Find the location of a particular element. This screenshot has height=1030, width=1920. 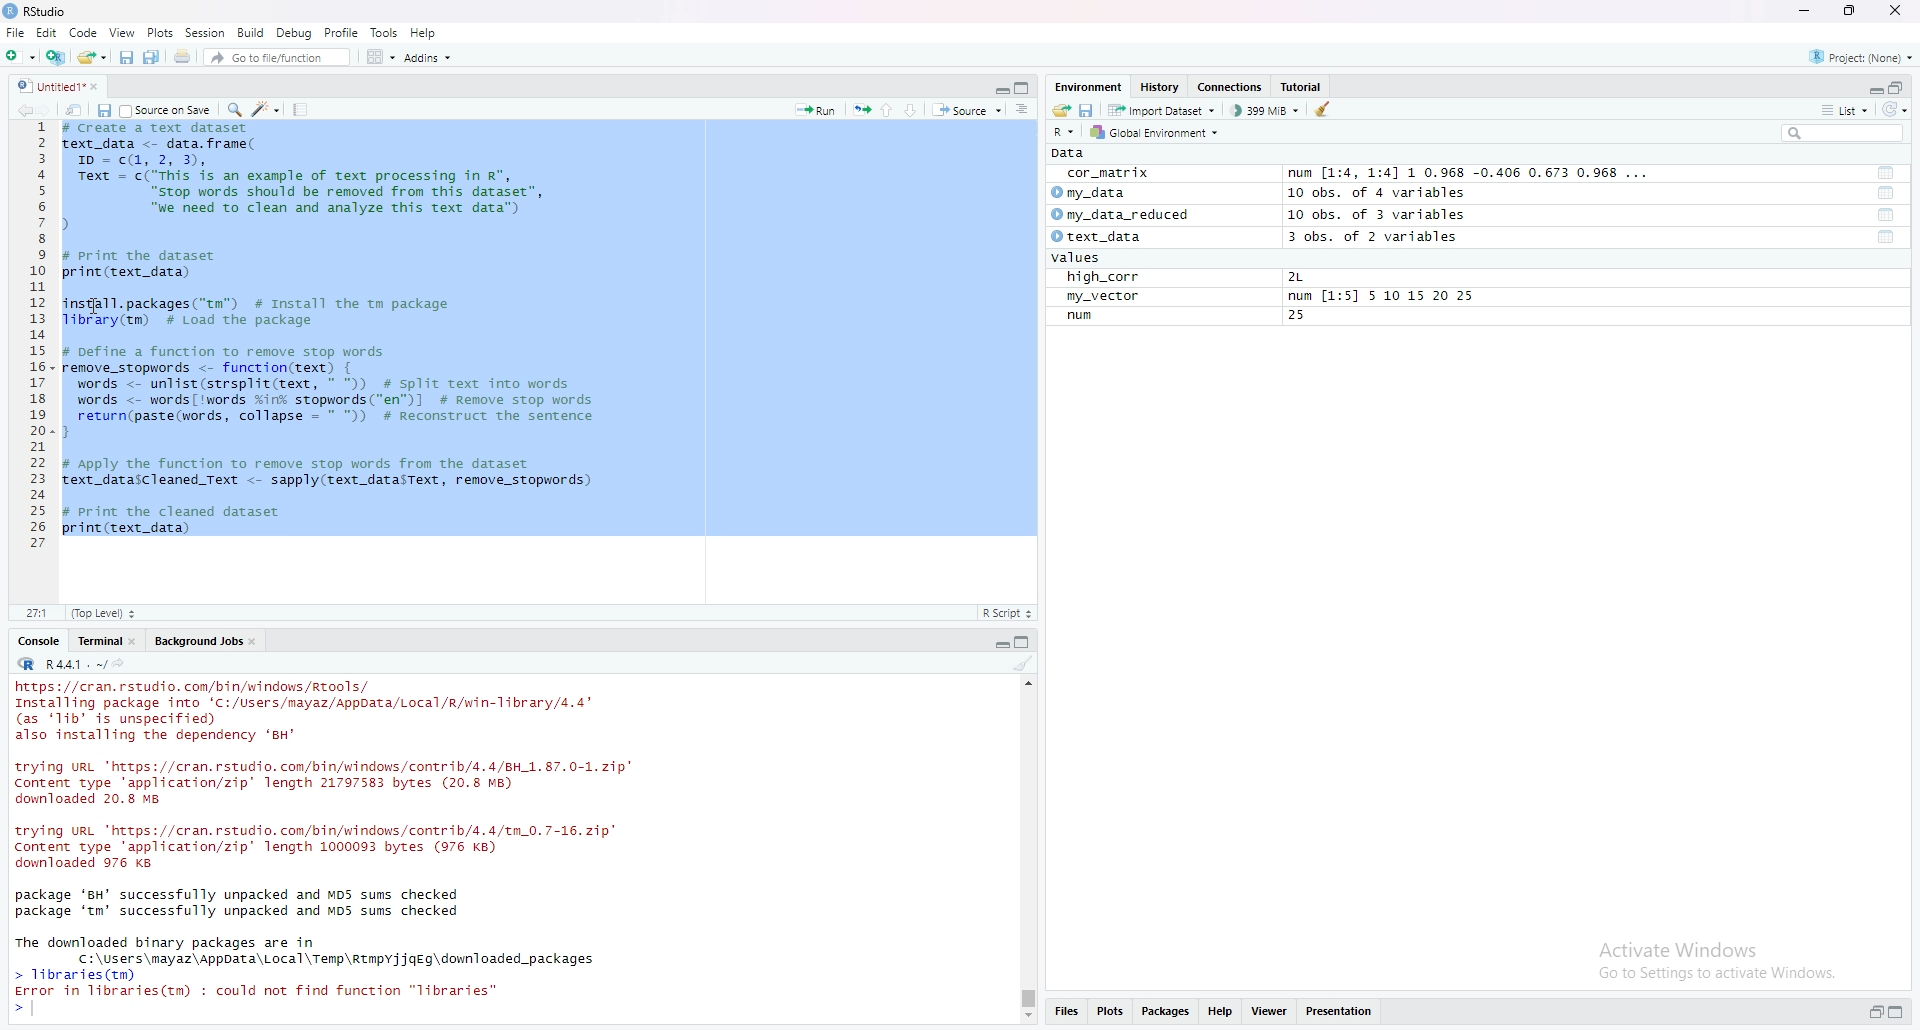

maximize is located at coordinates (1846, 10).